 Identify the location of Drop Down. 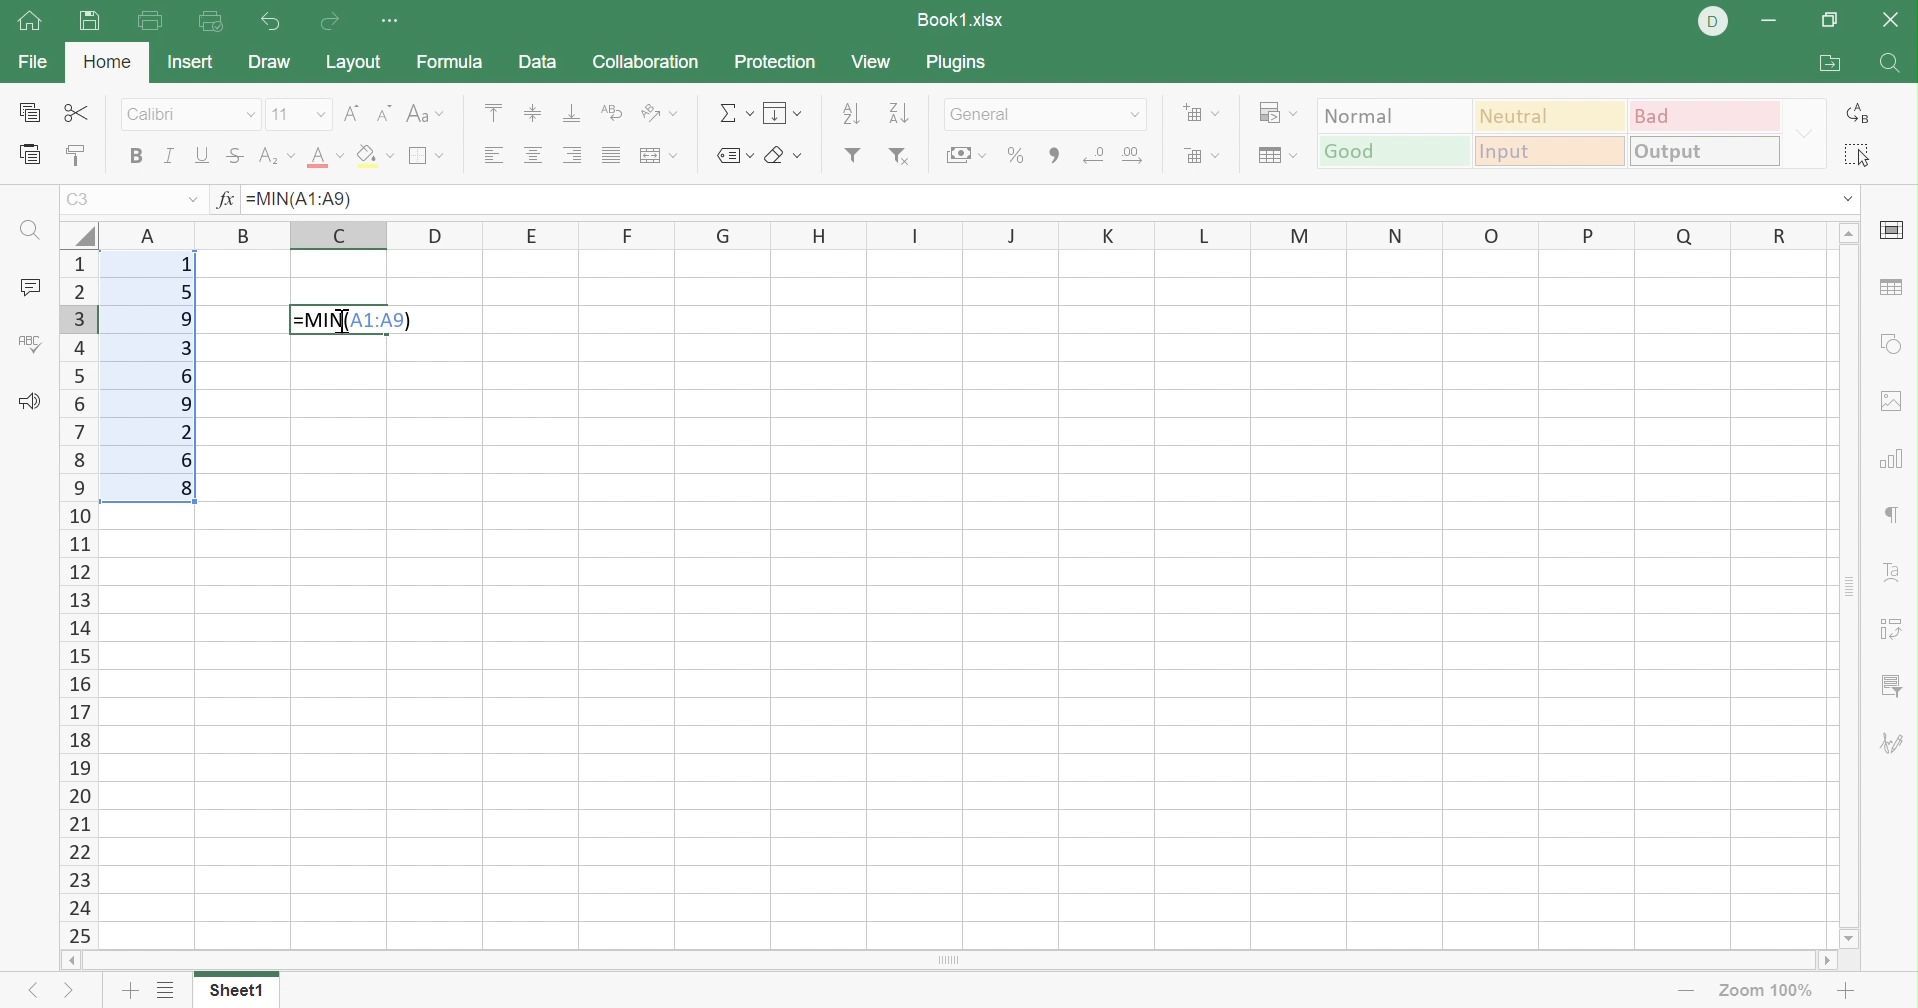
(249, 115).